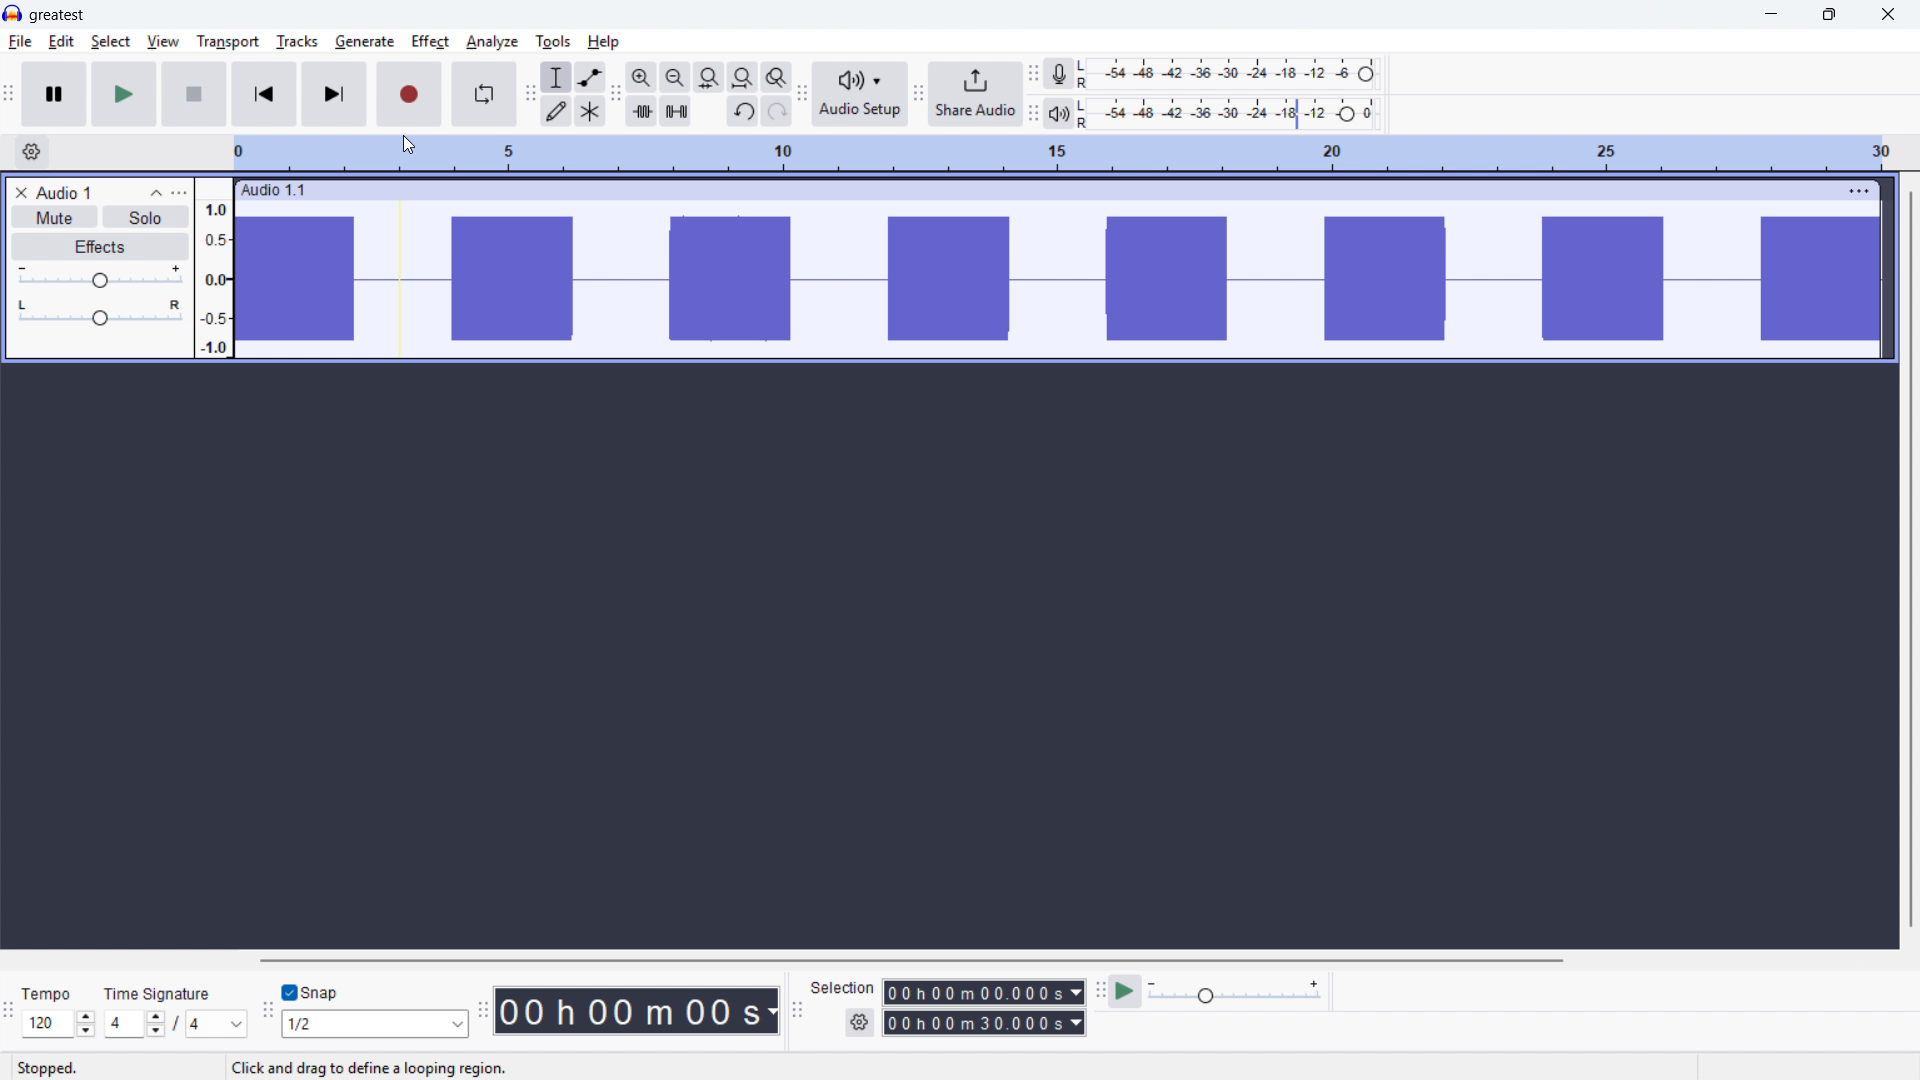 The height and width of the screenshot is (1080, 1920). I want to click on recording meter, so click(1058, 73).